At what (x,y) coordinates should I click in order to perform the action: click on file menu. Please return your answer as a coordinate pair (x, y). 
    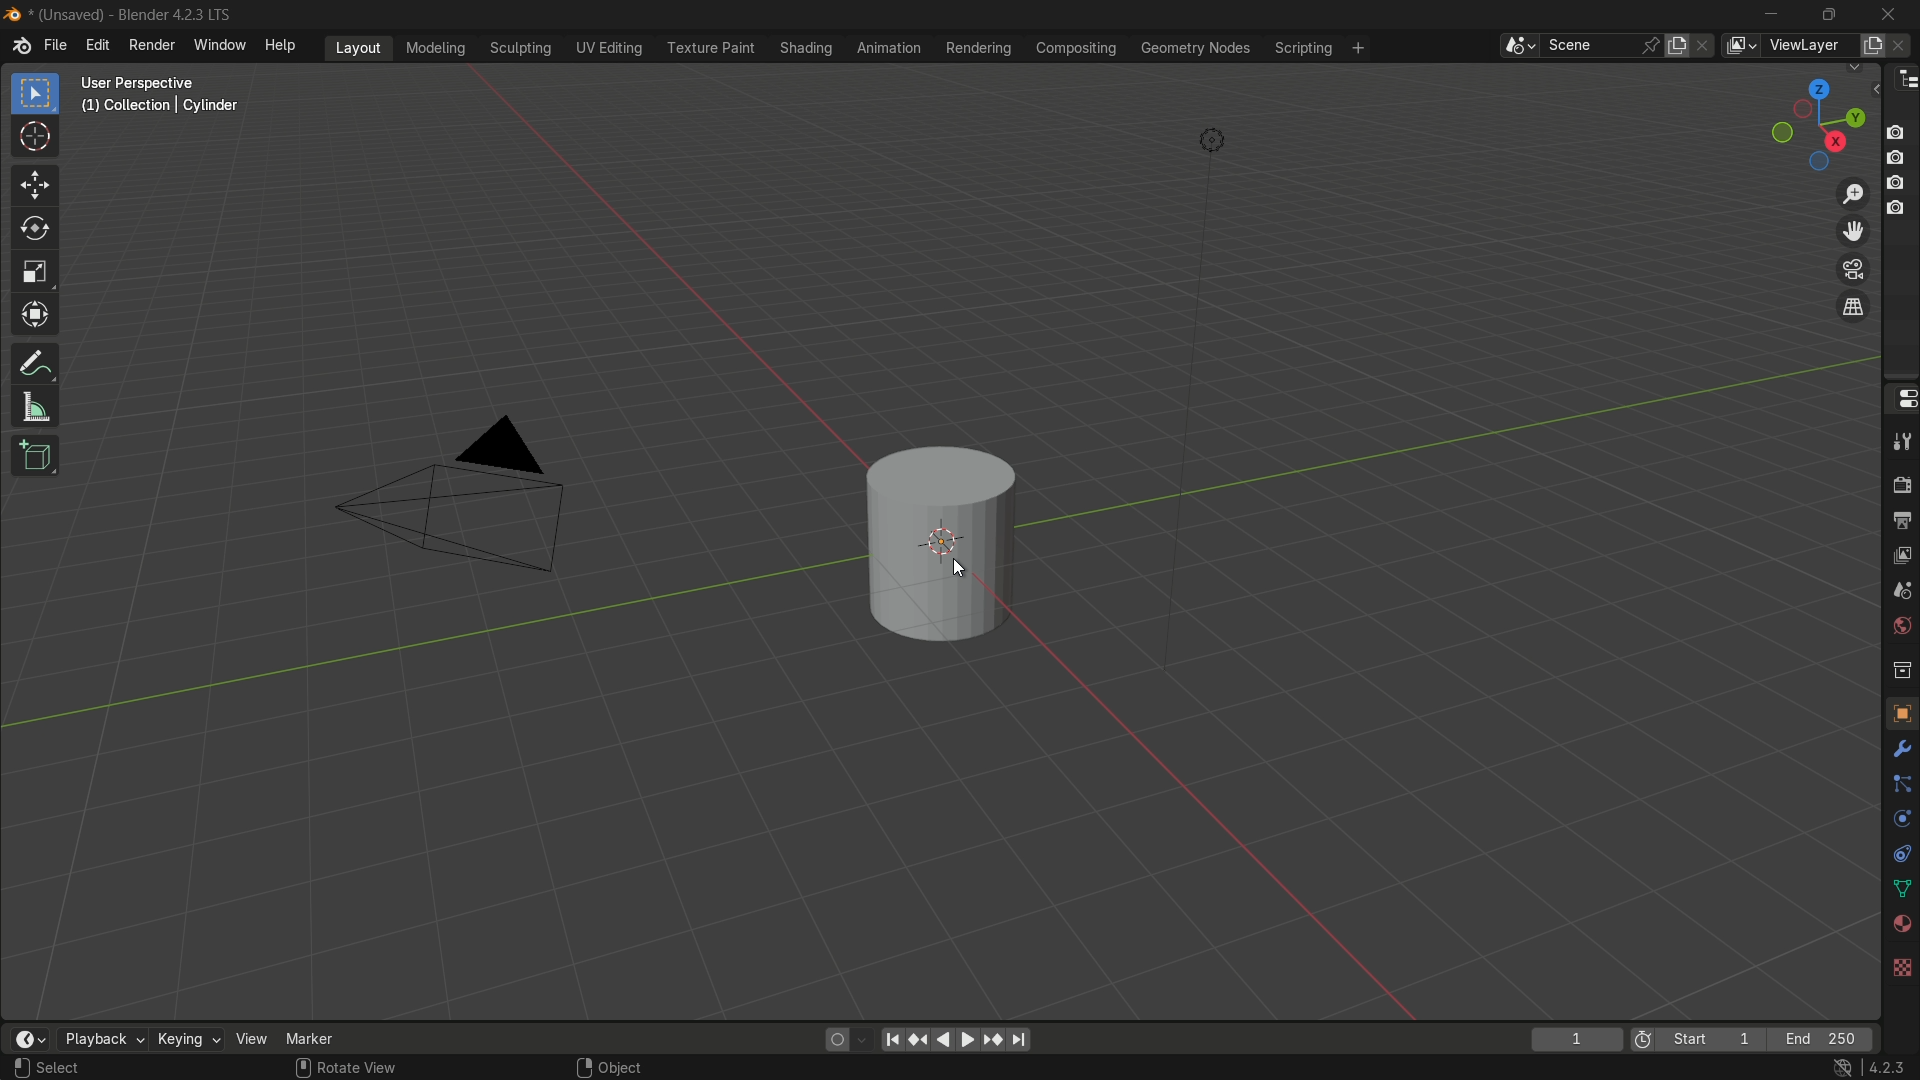
    Looking at the image, I should click on (56, 46).